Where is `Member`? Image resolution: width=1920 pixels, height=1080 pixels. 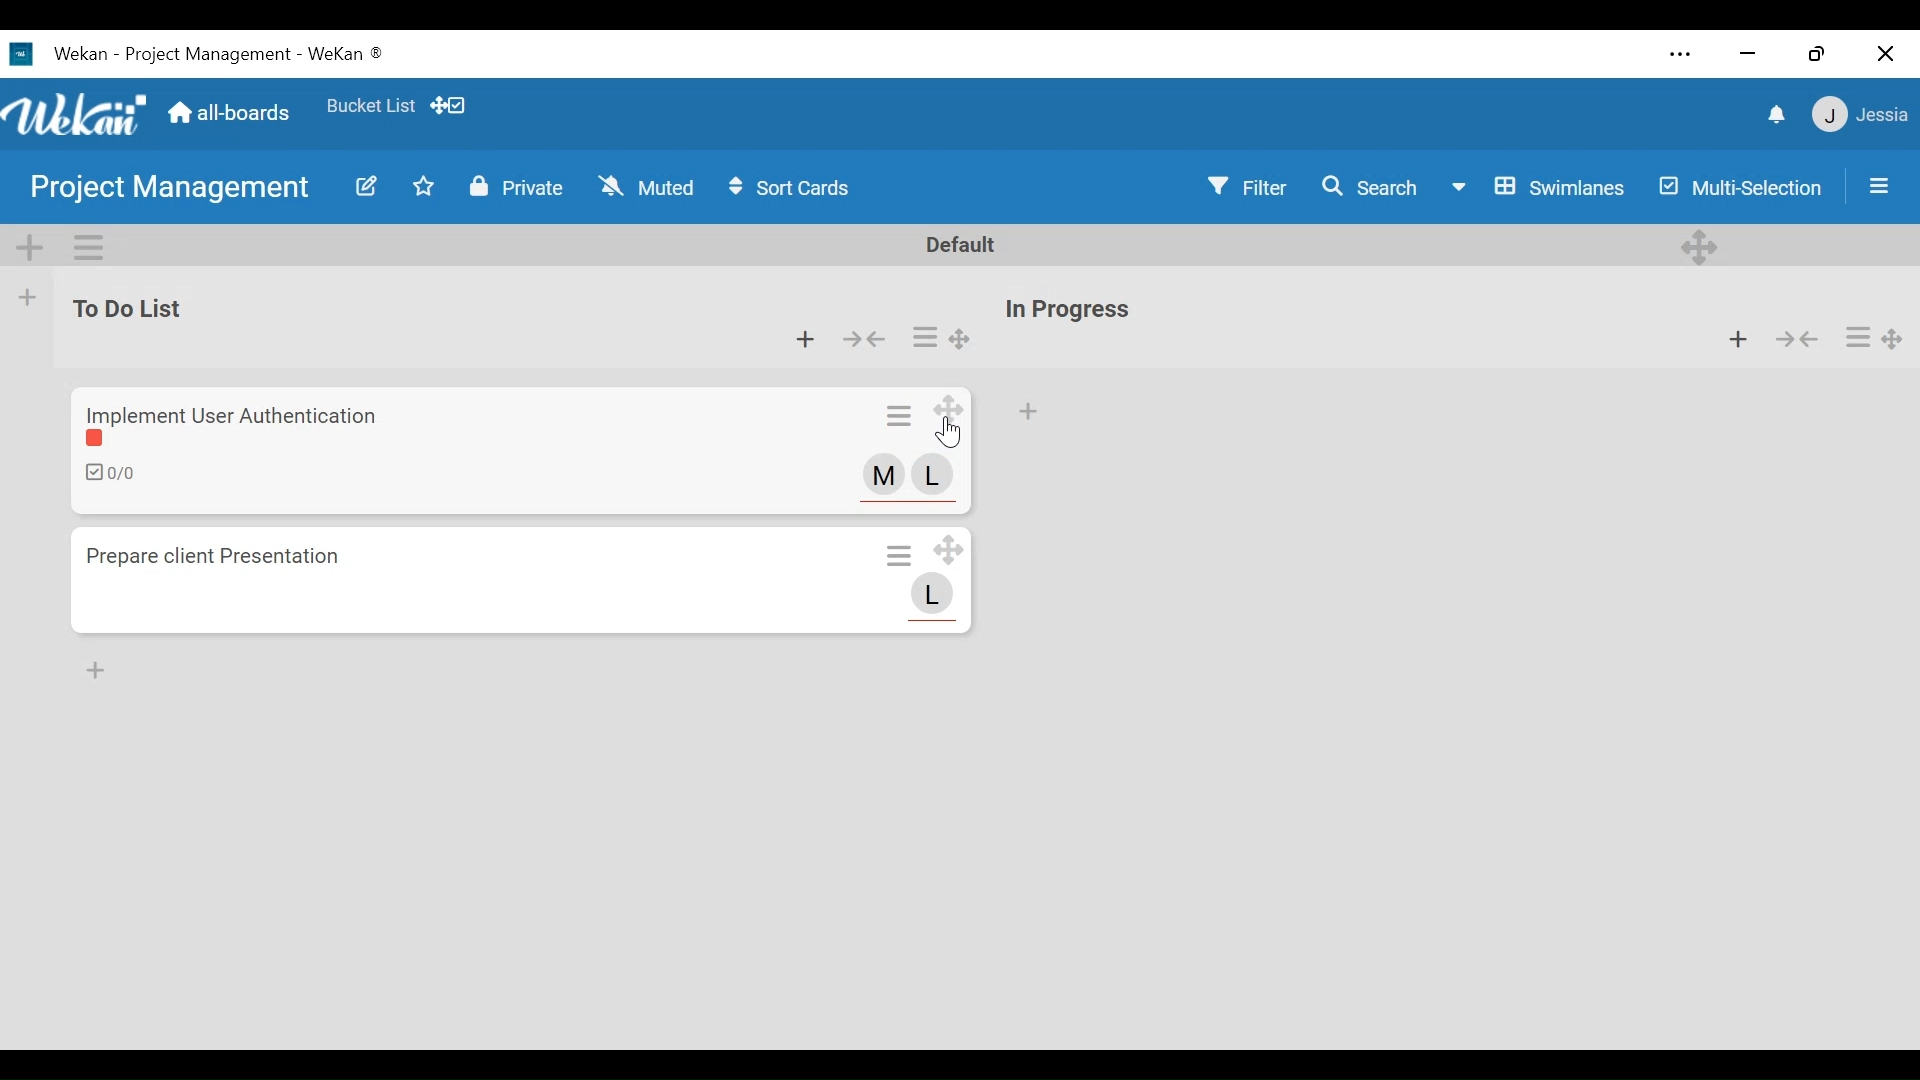 Member is located at coordinates (878, 476).